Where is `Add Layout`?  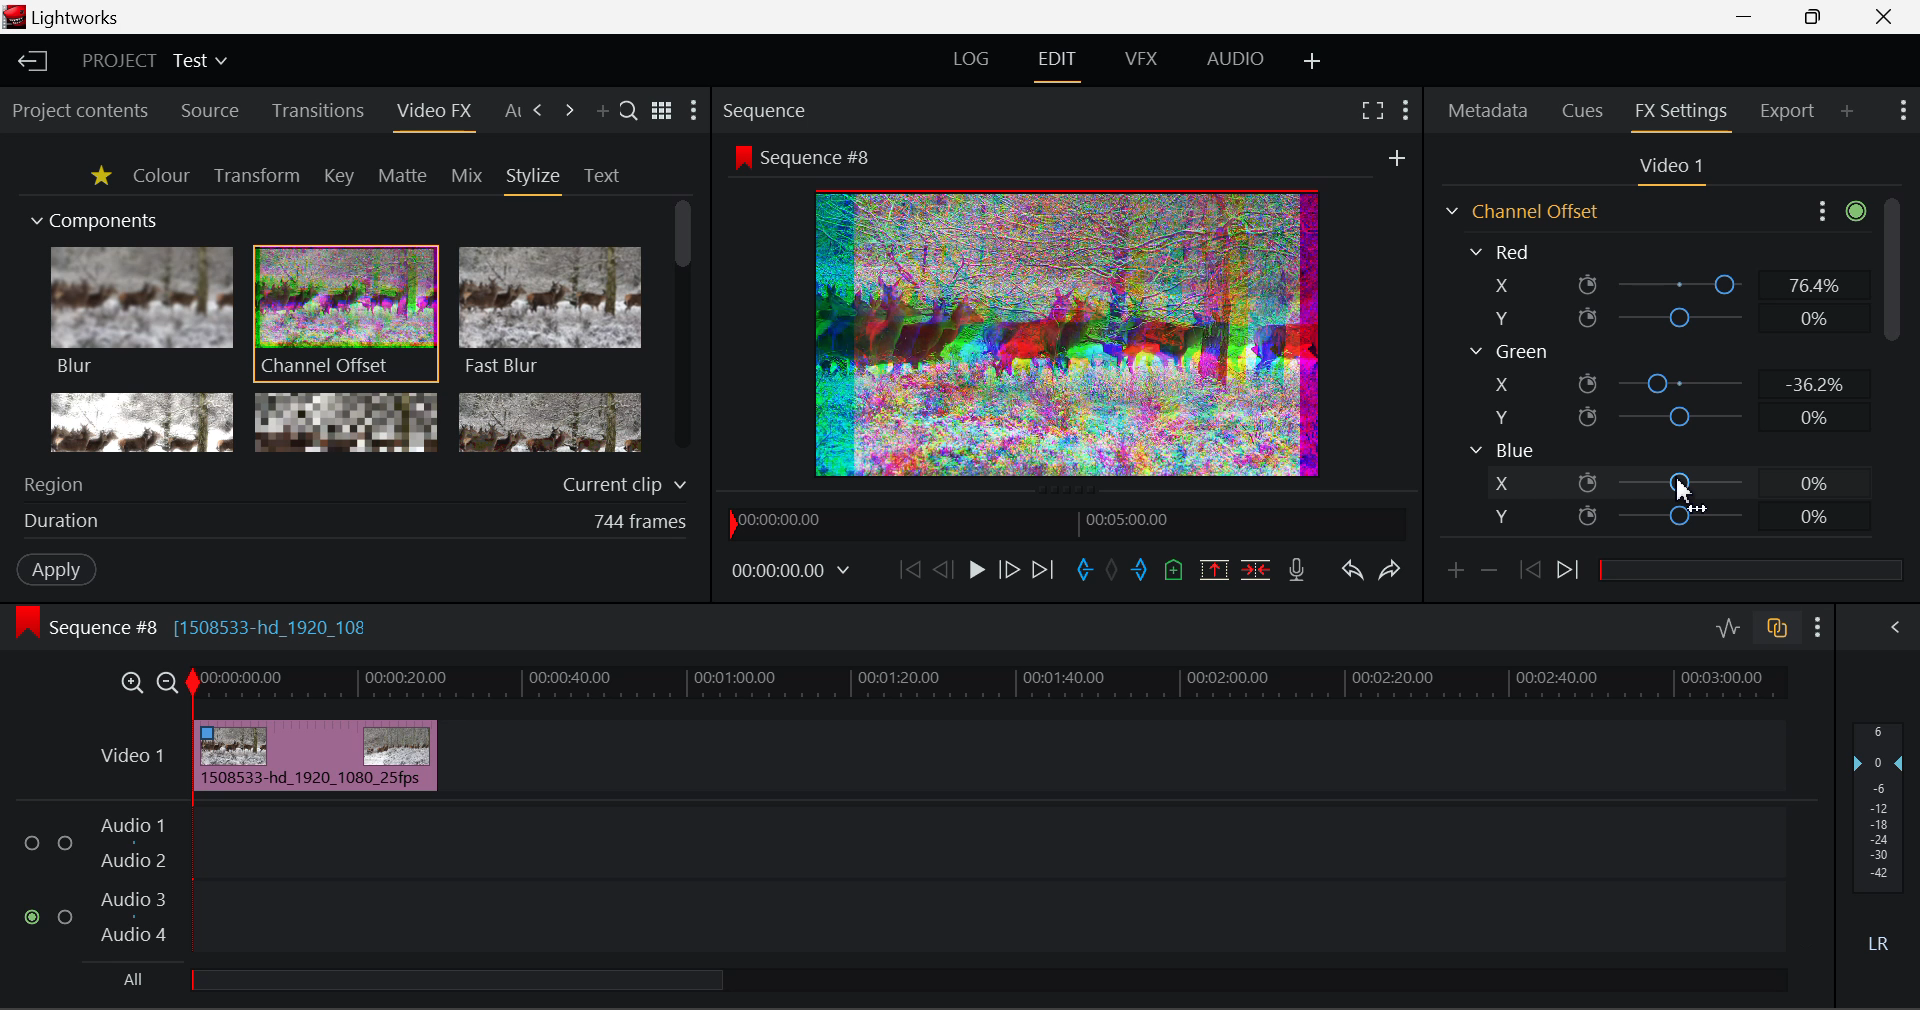 Add Layout is located at coordinates (1313, 65).